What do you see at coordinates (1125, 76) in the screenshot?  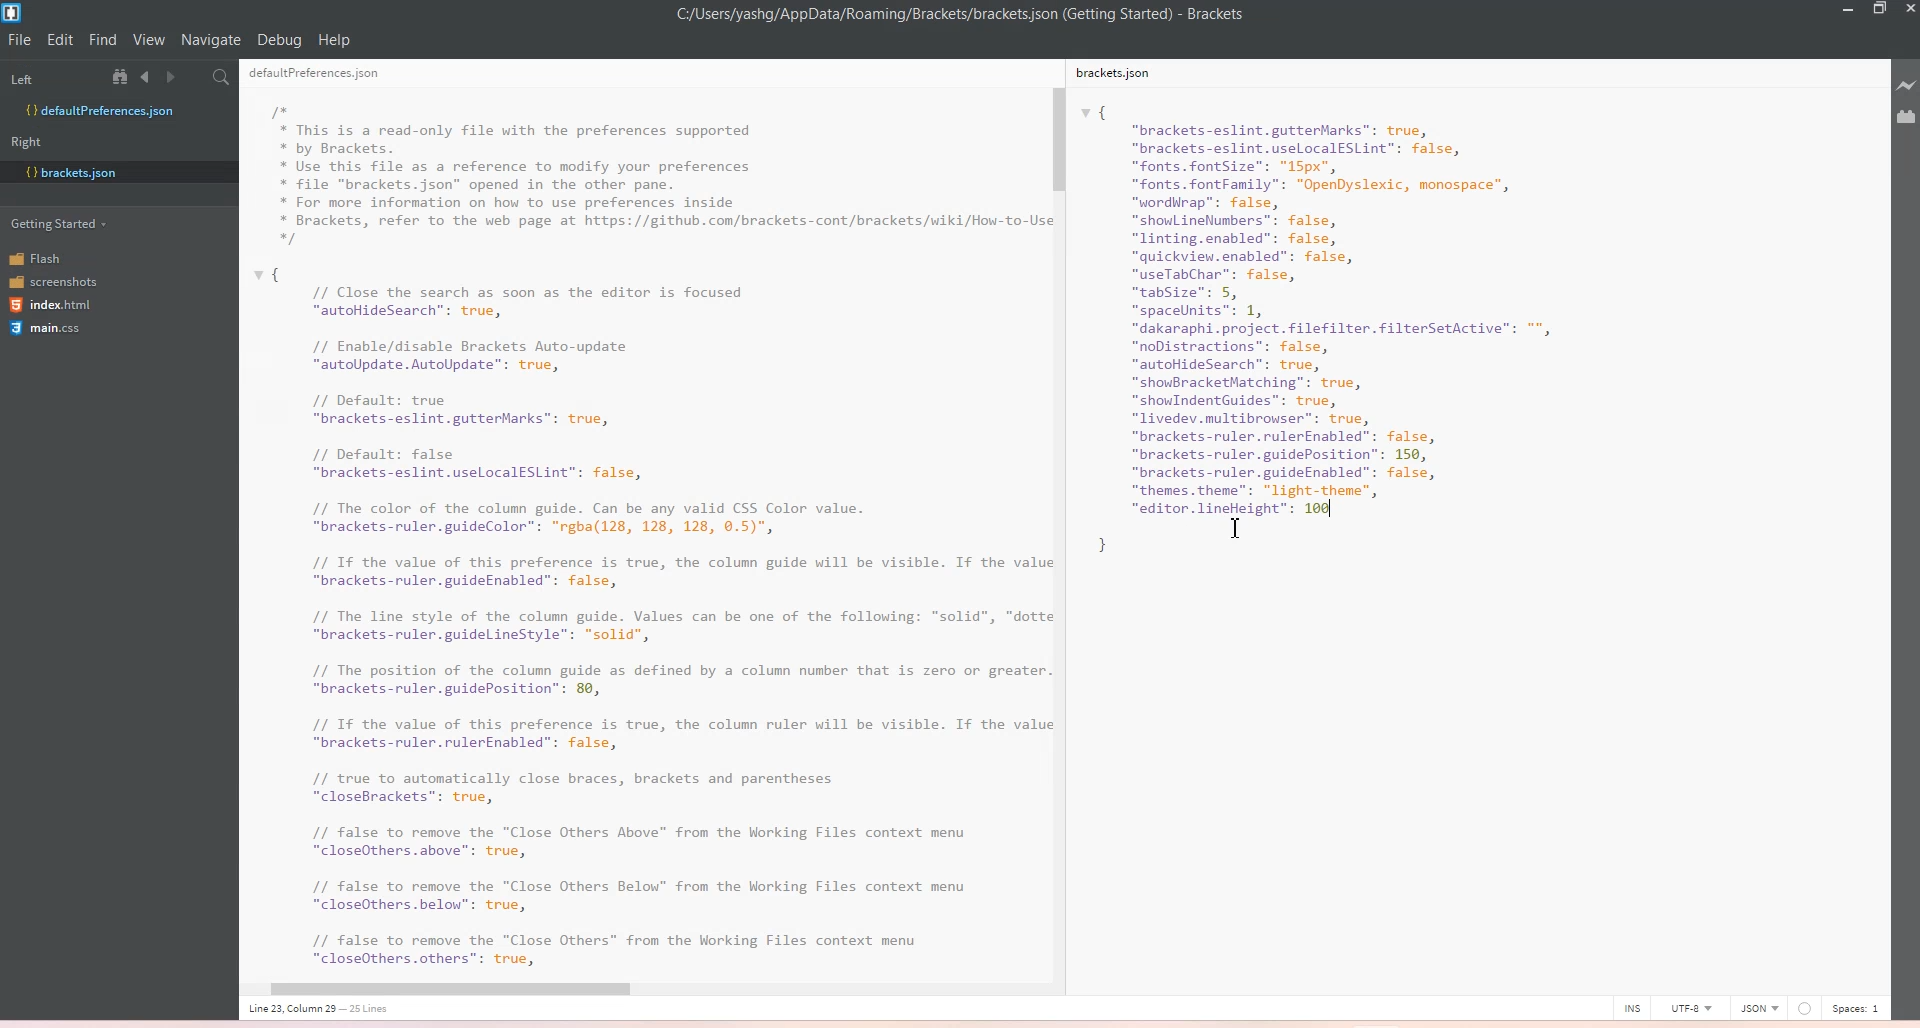 I see `brackets.json` at bounding box center [1125, 76].